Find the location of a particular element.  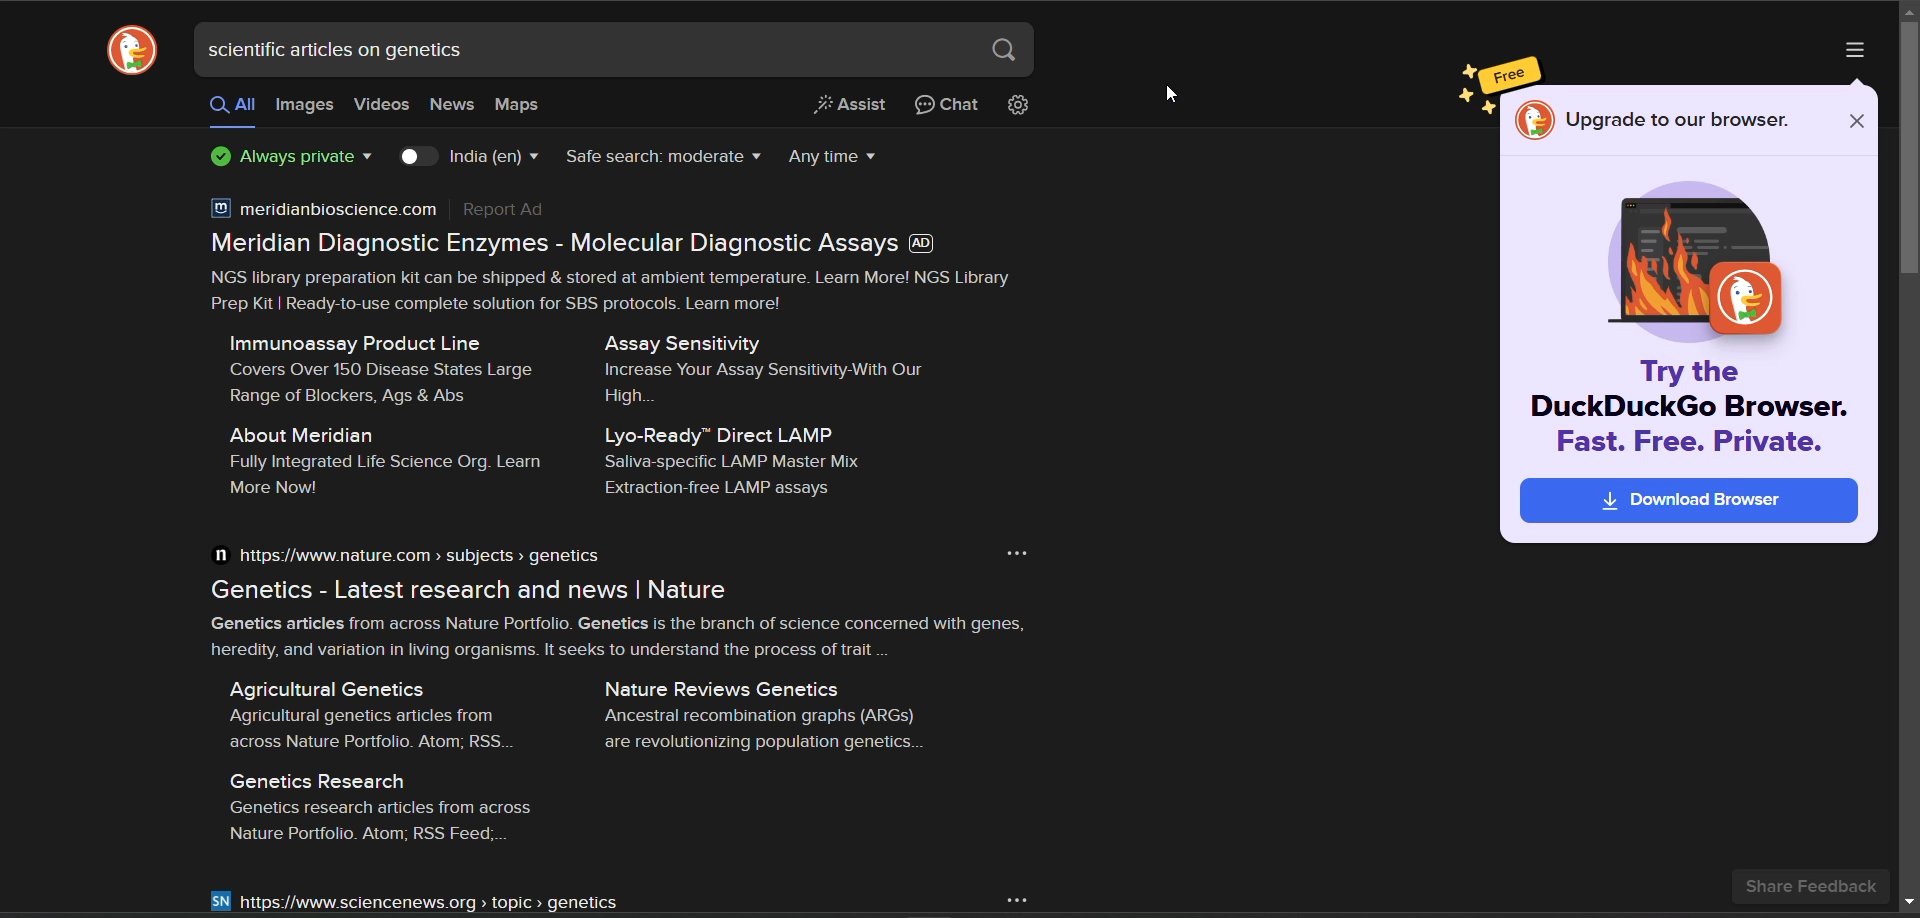

chat privately with AI is located at coordinates (946, 105).